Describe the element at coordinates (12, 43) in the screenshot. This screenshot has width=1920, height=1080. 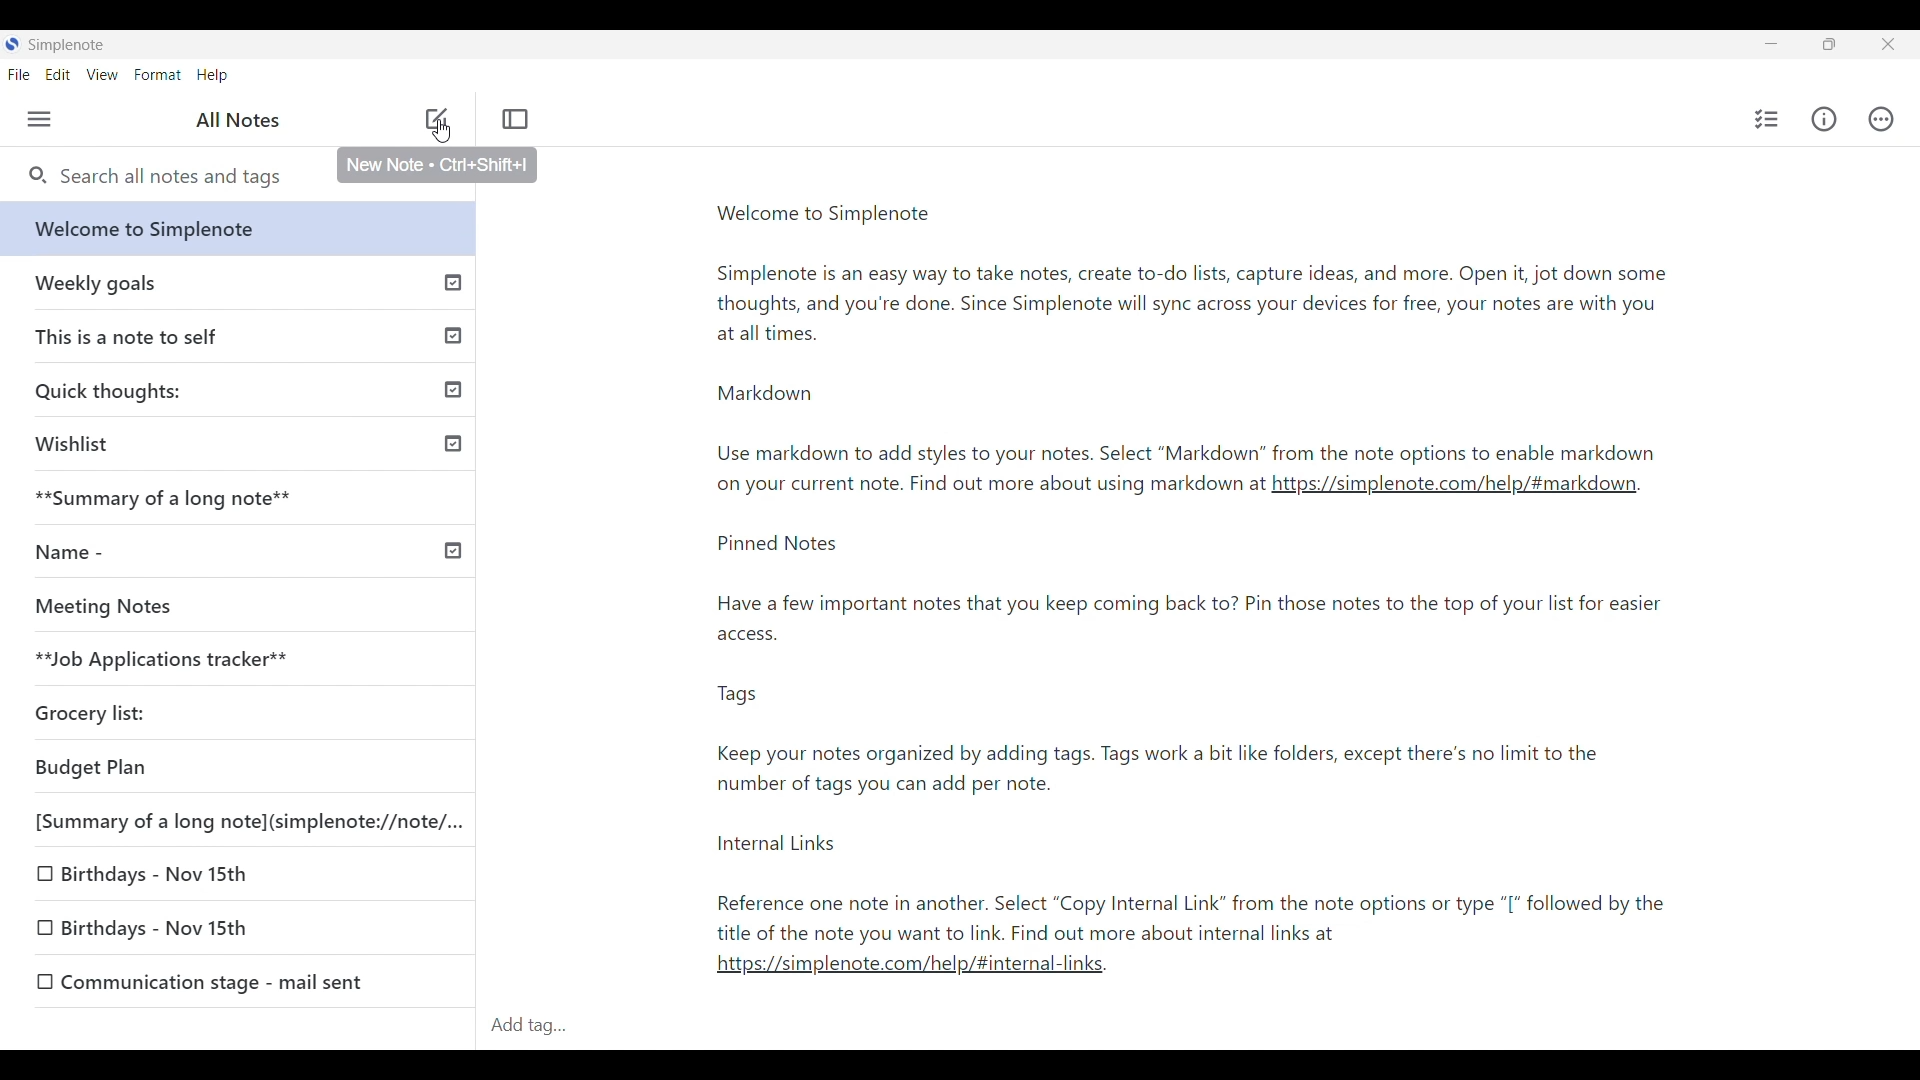
I see `Software logo` at that location.